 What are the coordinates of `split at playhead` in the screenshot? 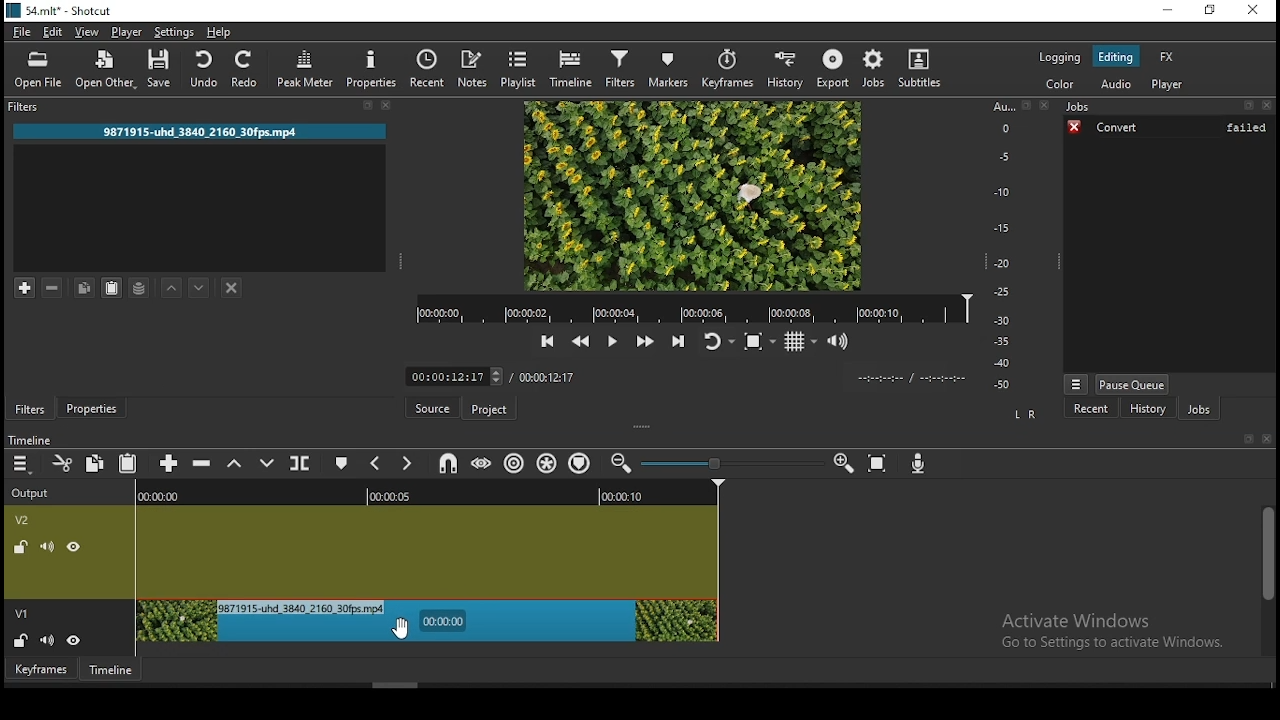 It's located at (302, 462).